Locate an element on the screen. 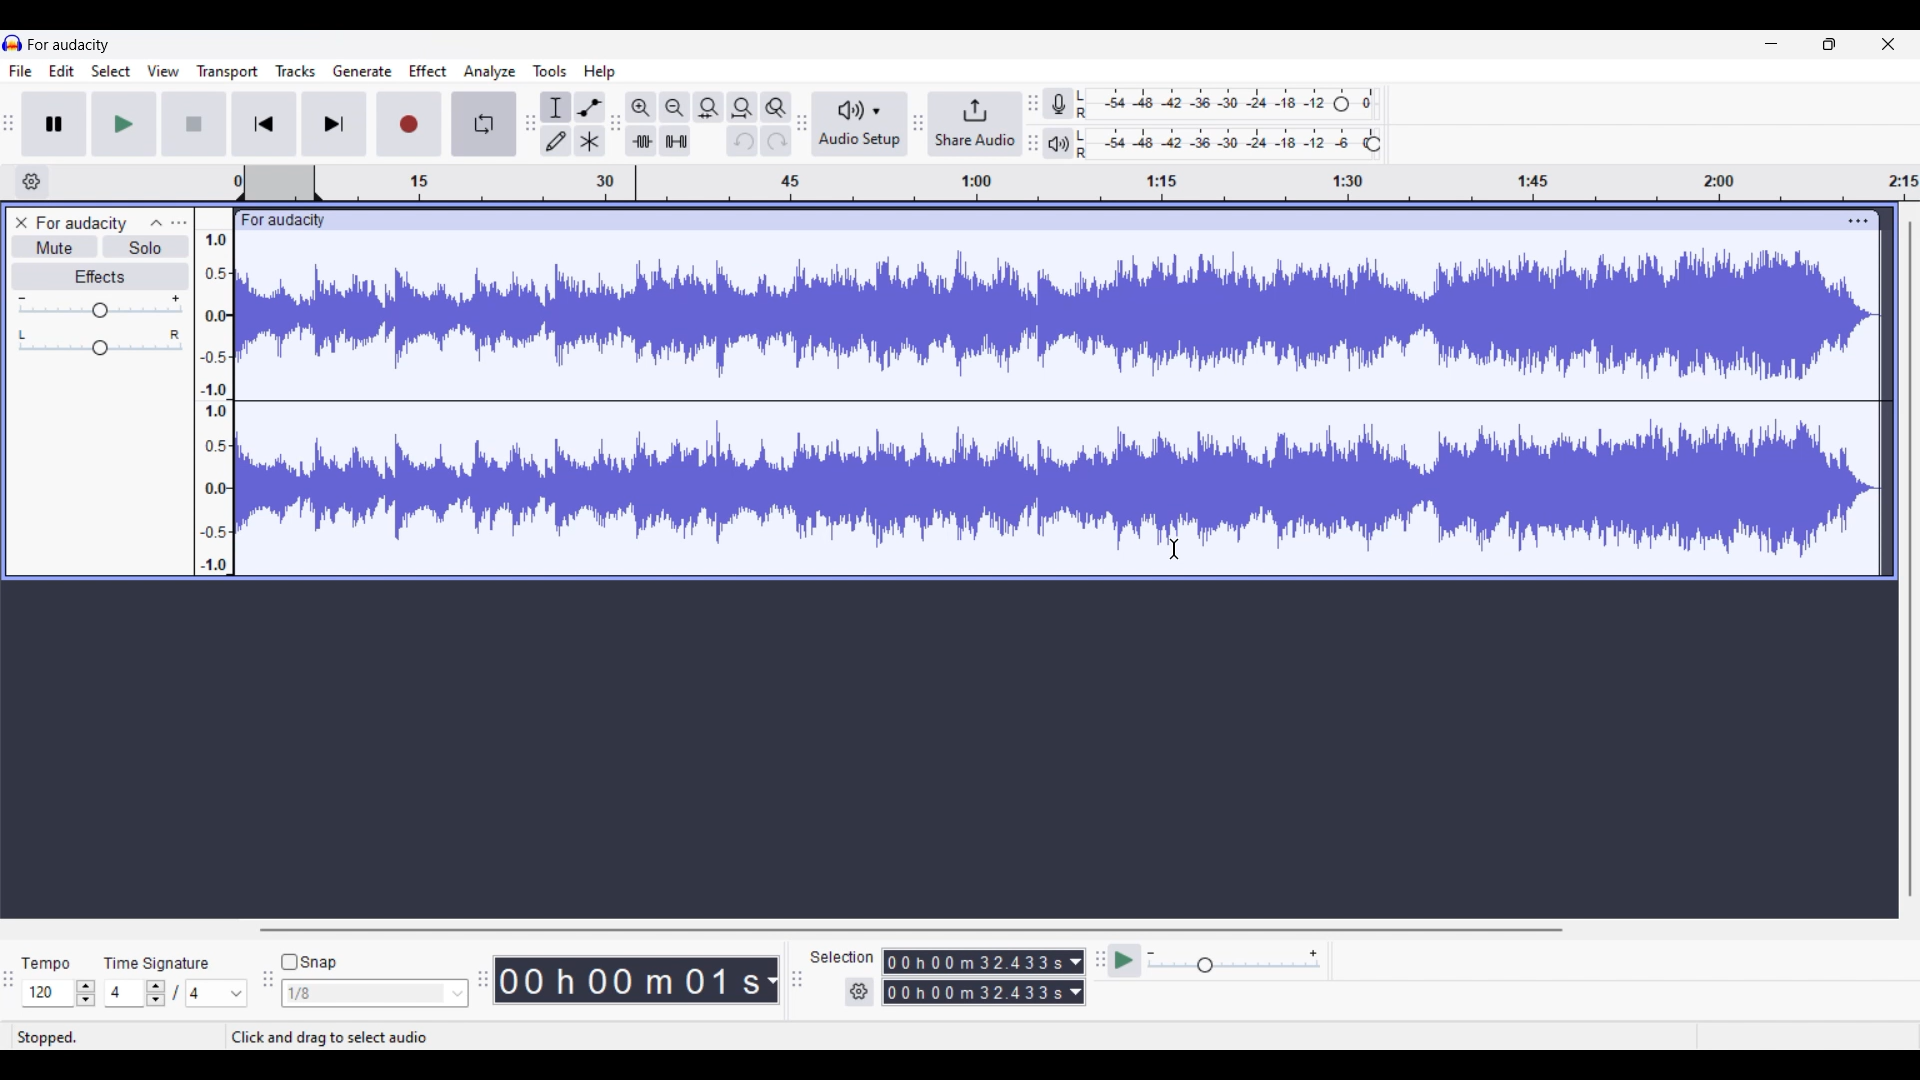 Image resolution: width=1920 pixels, height=1080 pixels. Header to change recording level is located at coordinates (1341, 104).